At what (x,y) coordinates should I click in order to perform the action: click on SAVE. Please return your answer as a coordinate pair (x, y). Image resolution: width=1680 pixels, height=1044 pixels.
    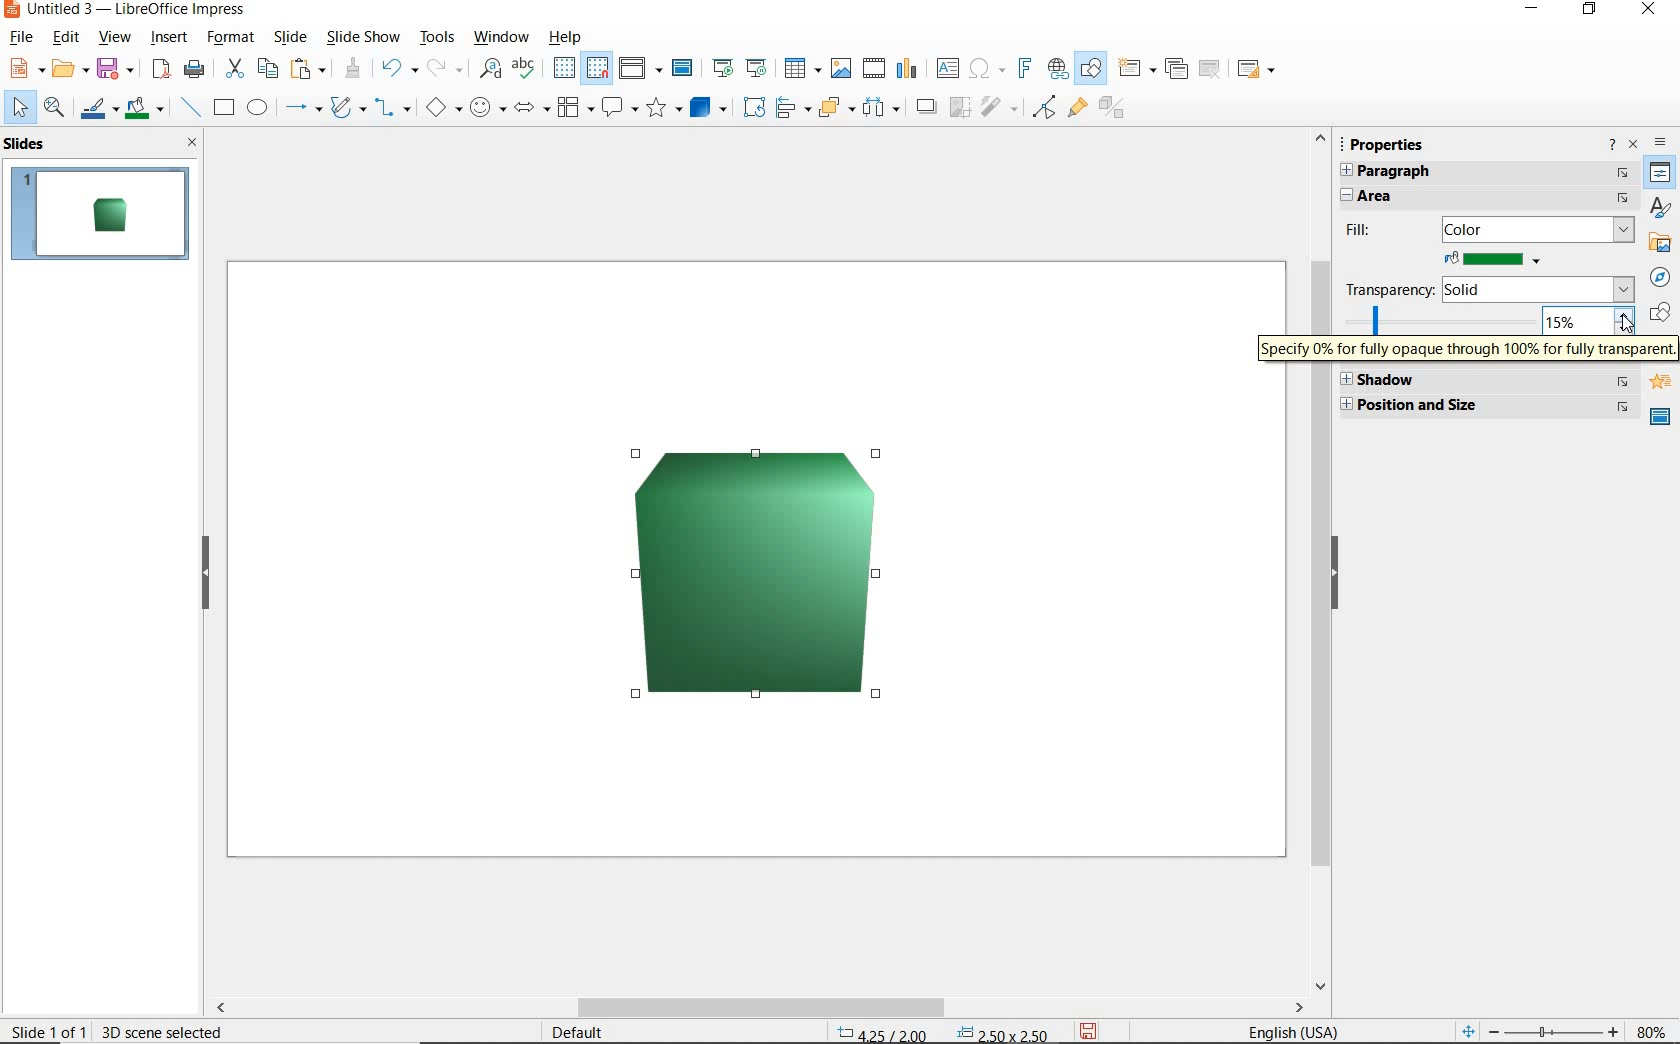
    Looking at the image, I should click on (1094, 1030).